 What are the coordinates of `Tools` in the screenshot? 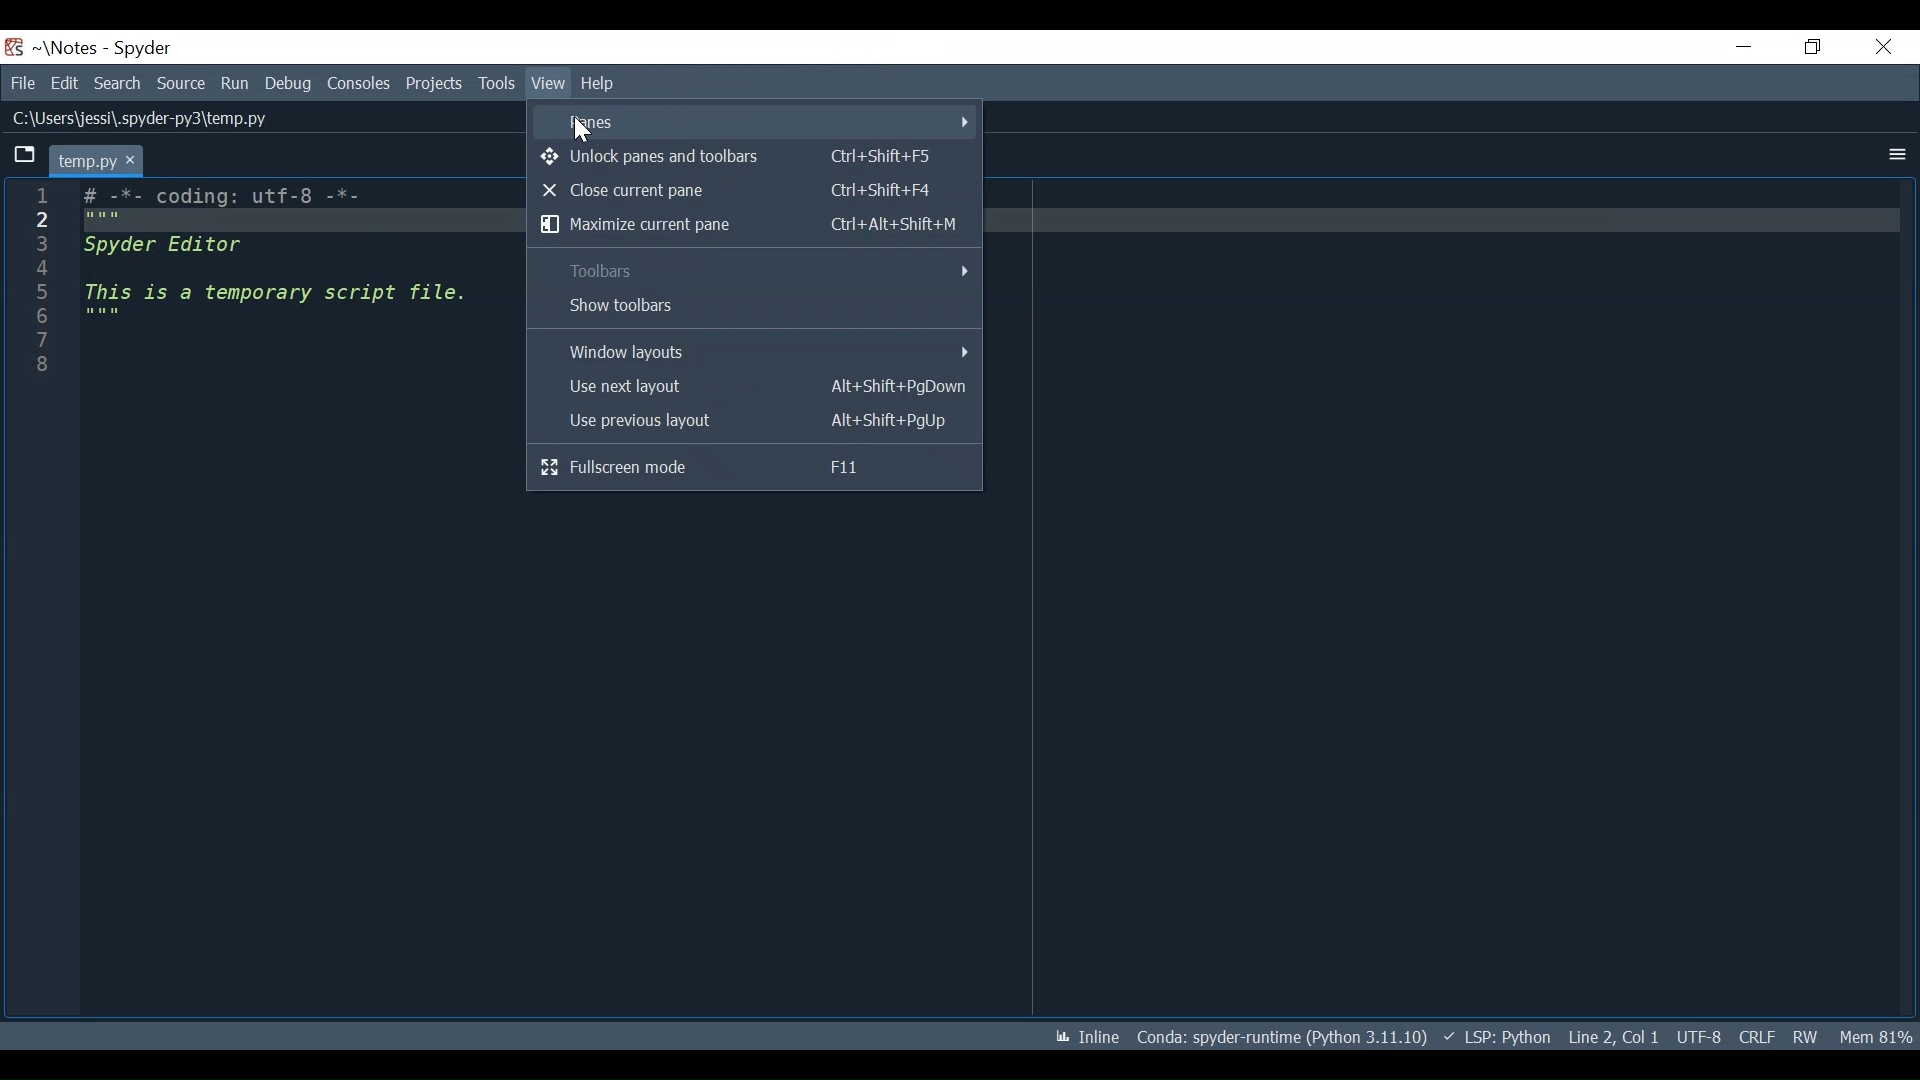 It's located at (436, 83).